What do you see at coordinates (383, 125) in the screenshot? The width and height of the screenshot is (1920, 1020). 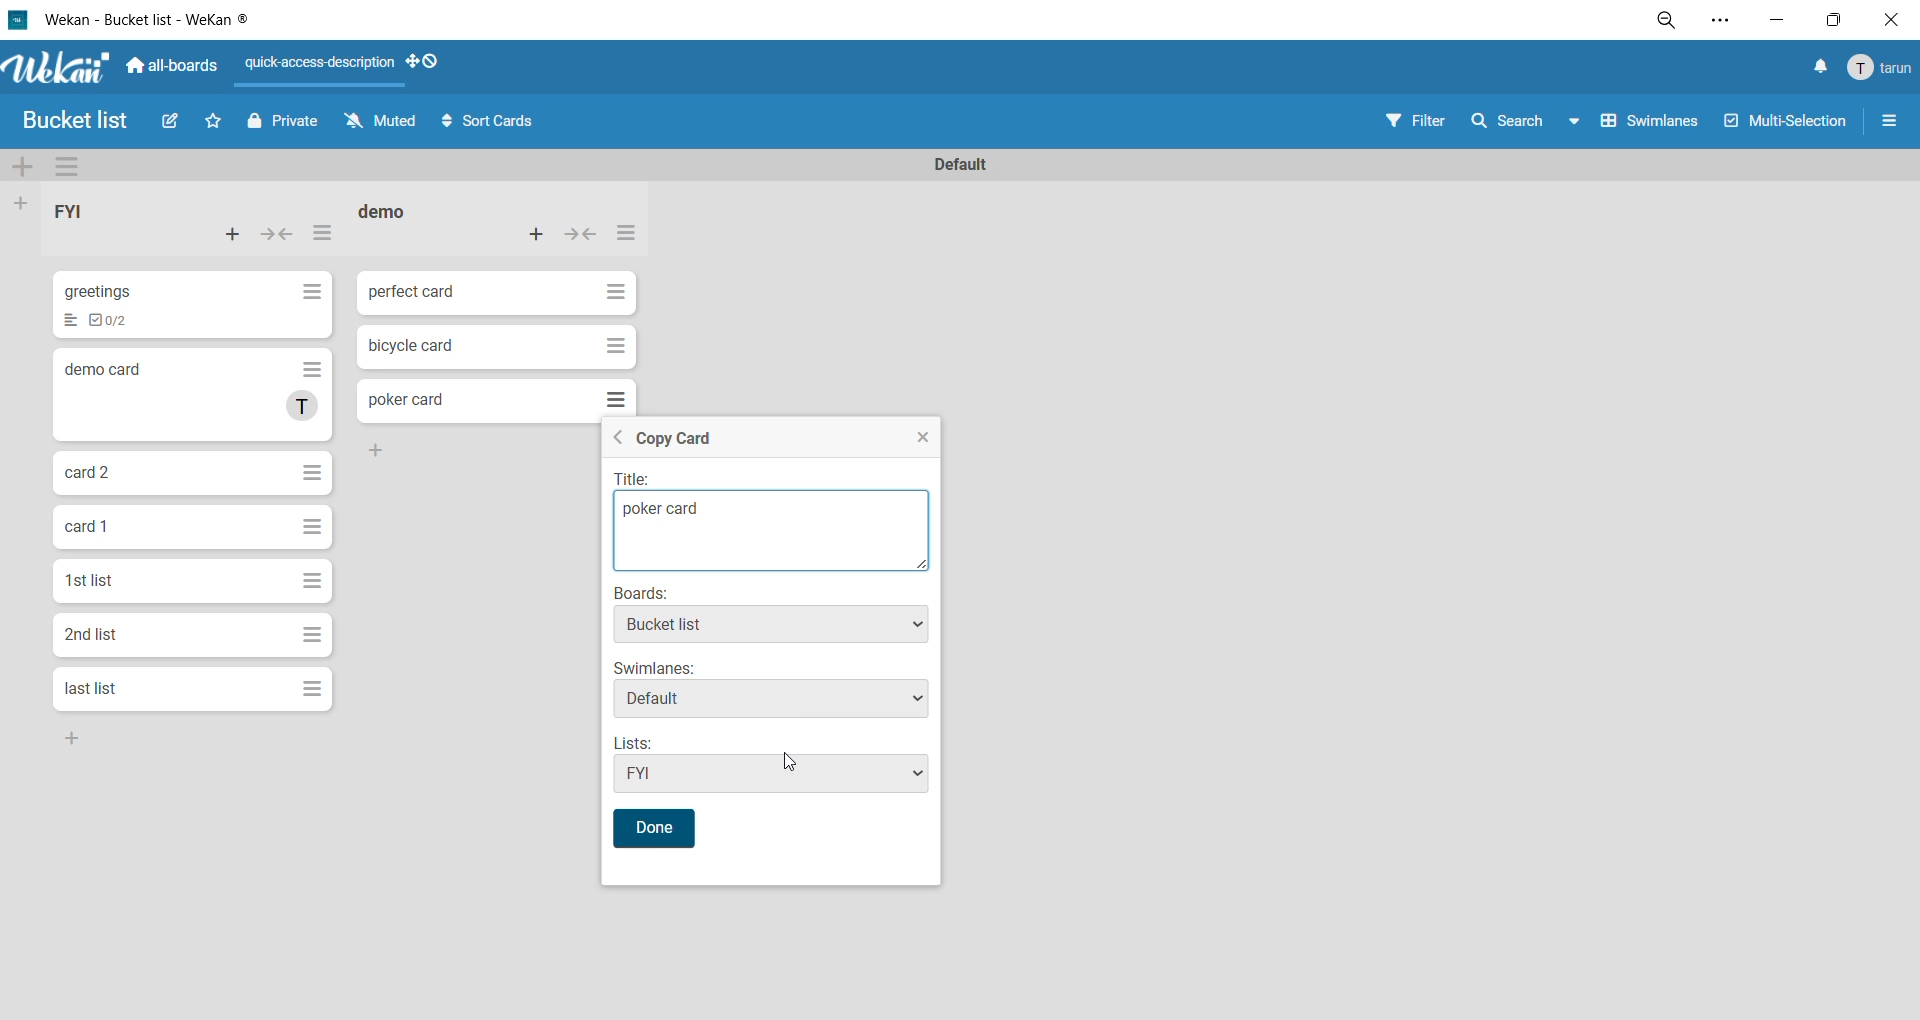 I see `muted` at bounding box center [383, 125].